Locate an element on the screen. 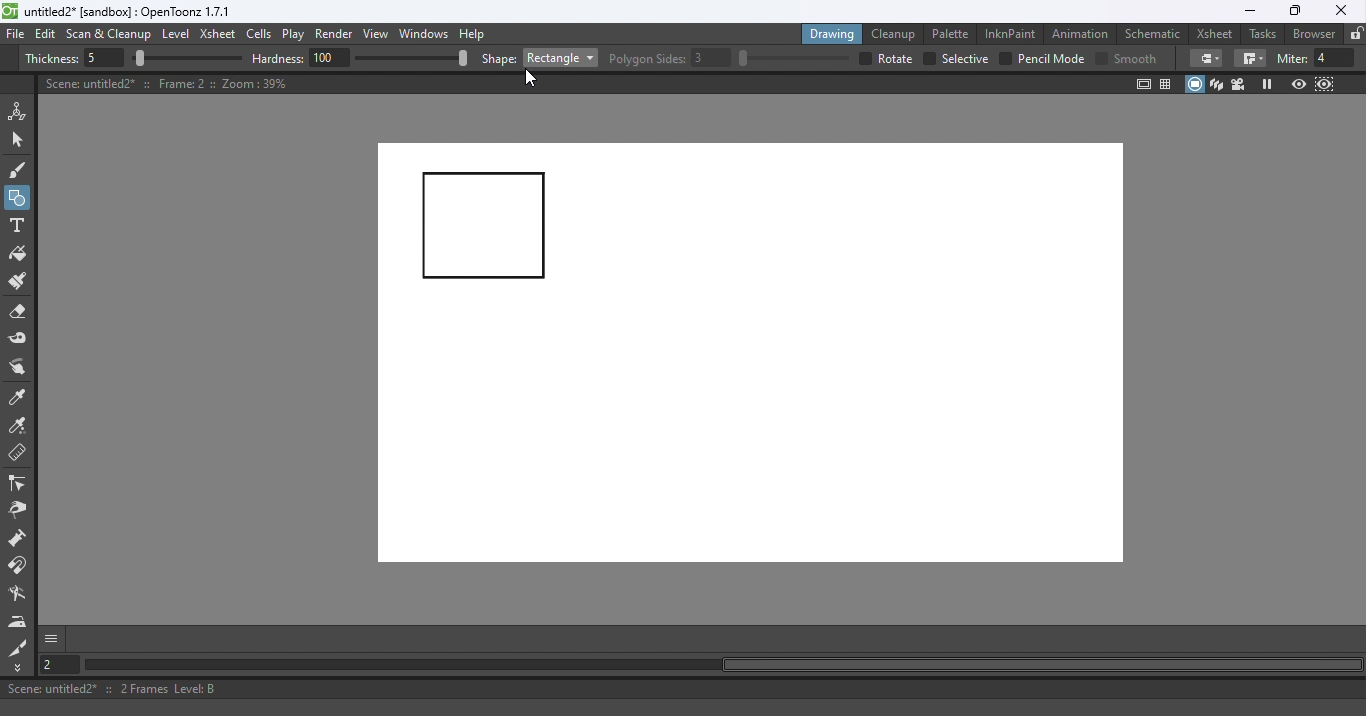 The image size is (1366, 716). Camera view is located at coordinates (1241, 83).